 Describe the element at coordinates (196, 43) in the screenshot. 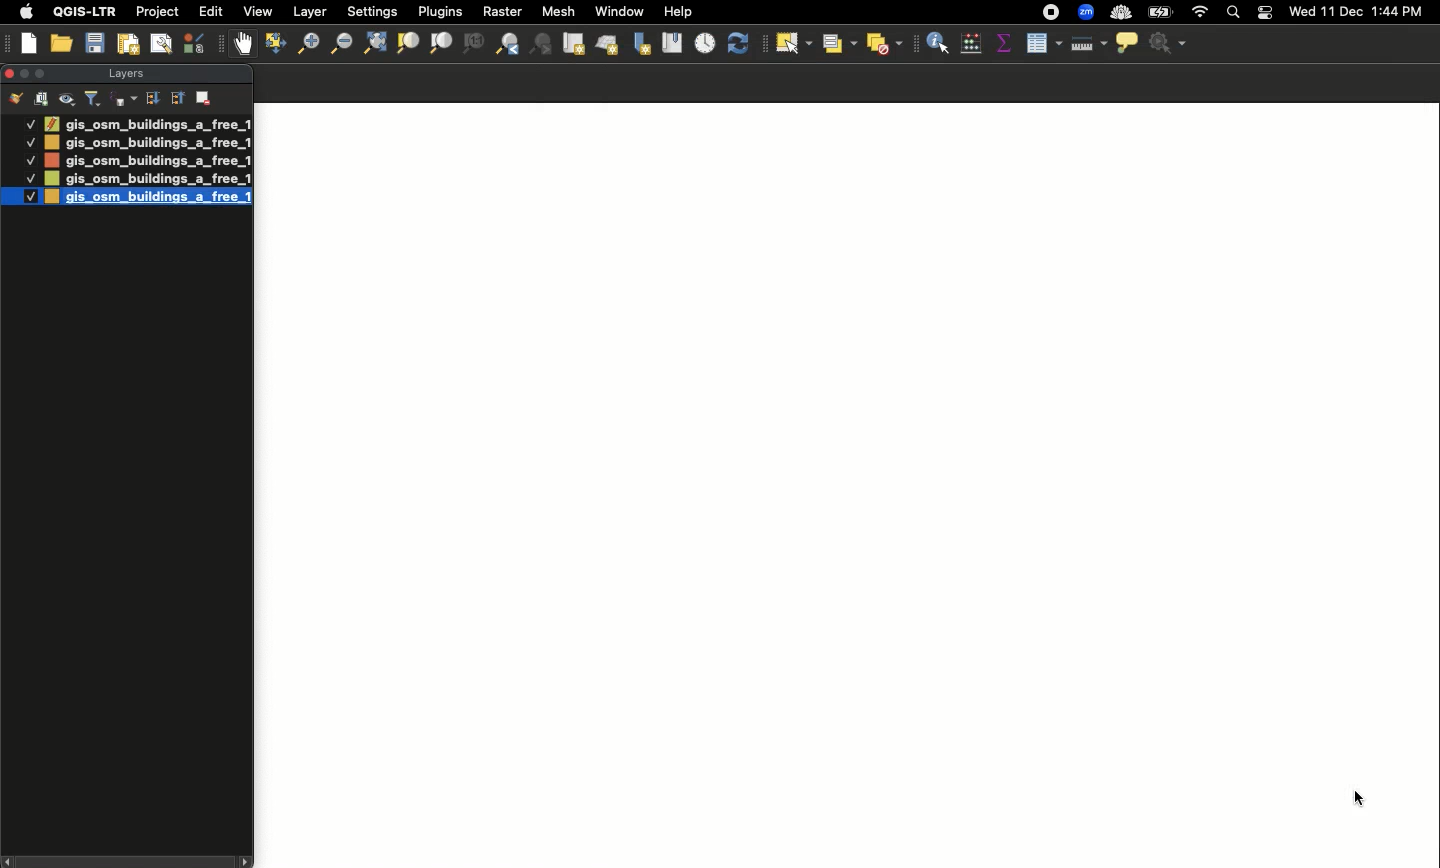

I see `Style manager` at that location.